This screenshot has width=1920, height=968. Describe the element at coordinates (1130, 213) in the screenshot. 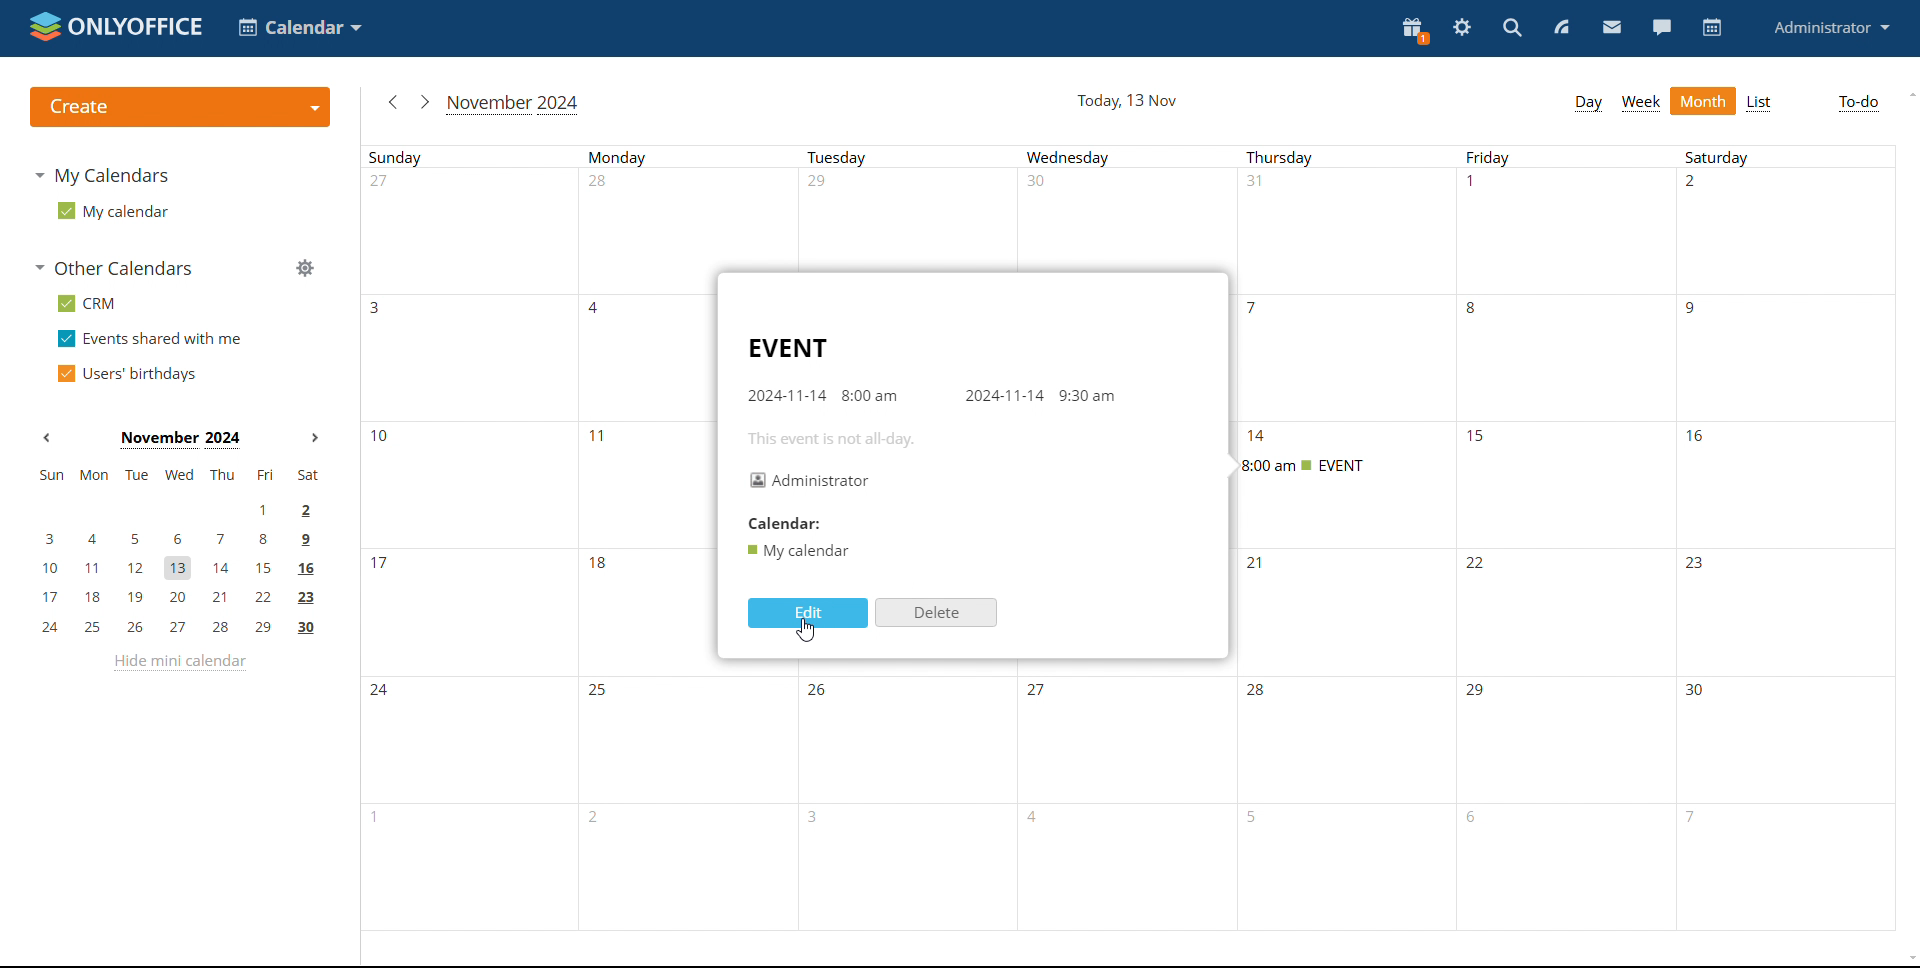

I see `dates of the month` at that location.